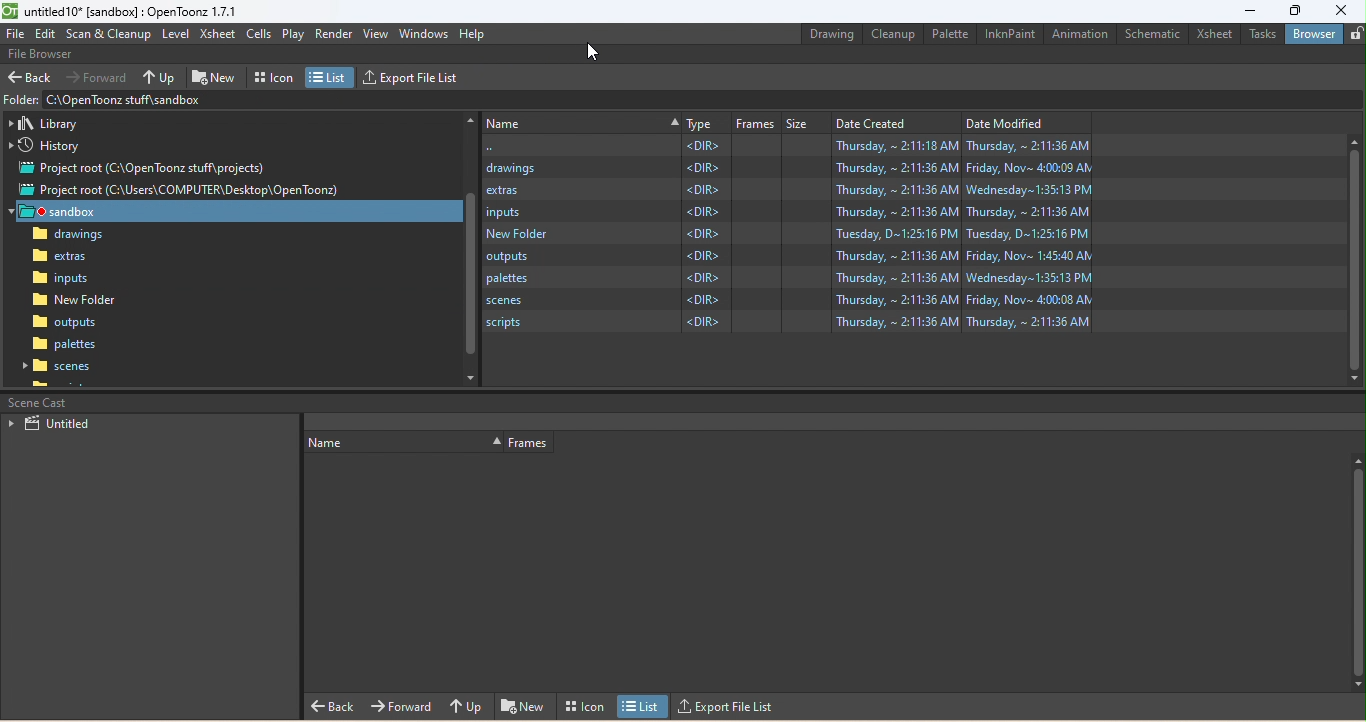 Image resolution: width=1366 pixels, height=722 pixels. What do you see at coordinates (890, 35) in the screenshot?
I see `Cleanup` at bounding box center [890, 35].